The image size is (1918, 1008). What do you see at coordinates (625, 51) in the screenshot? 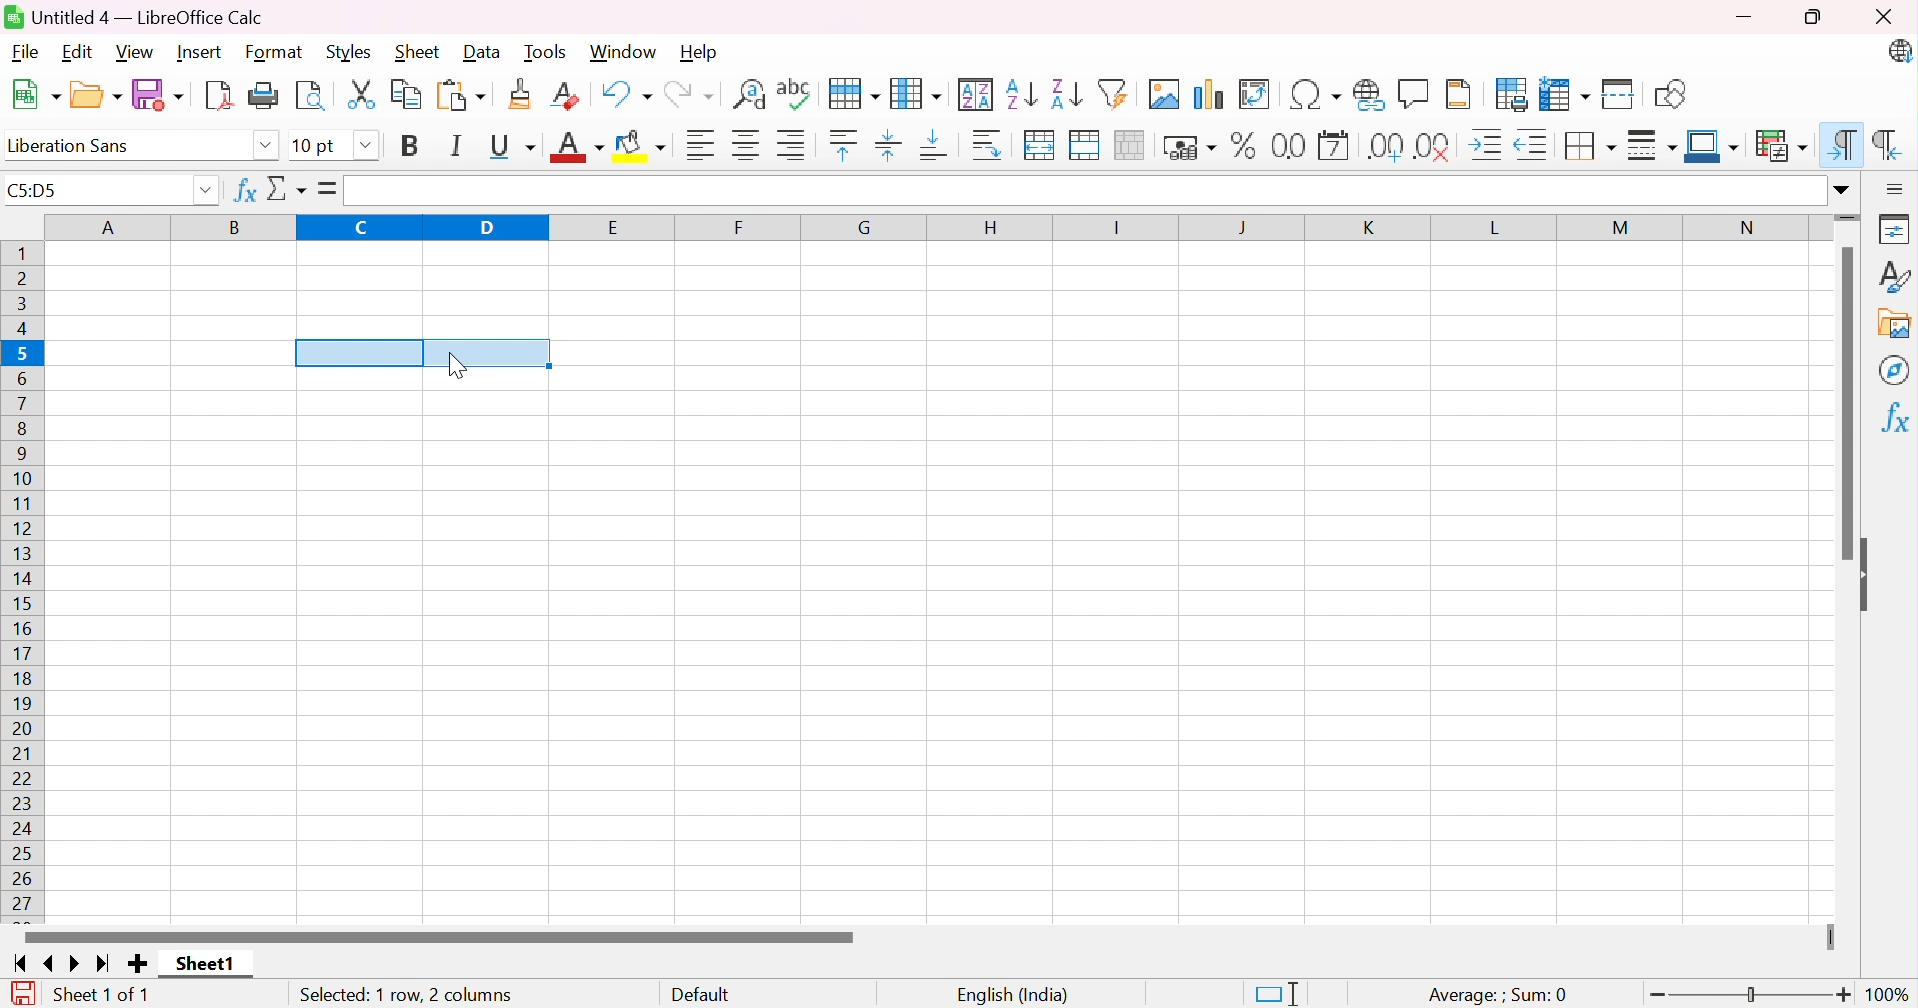
I see `Window` at bounding box center [625, 51].